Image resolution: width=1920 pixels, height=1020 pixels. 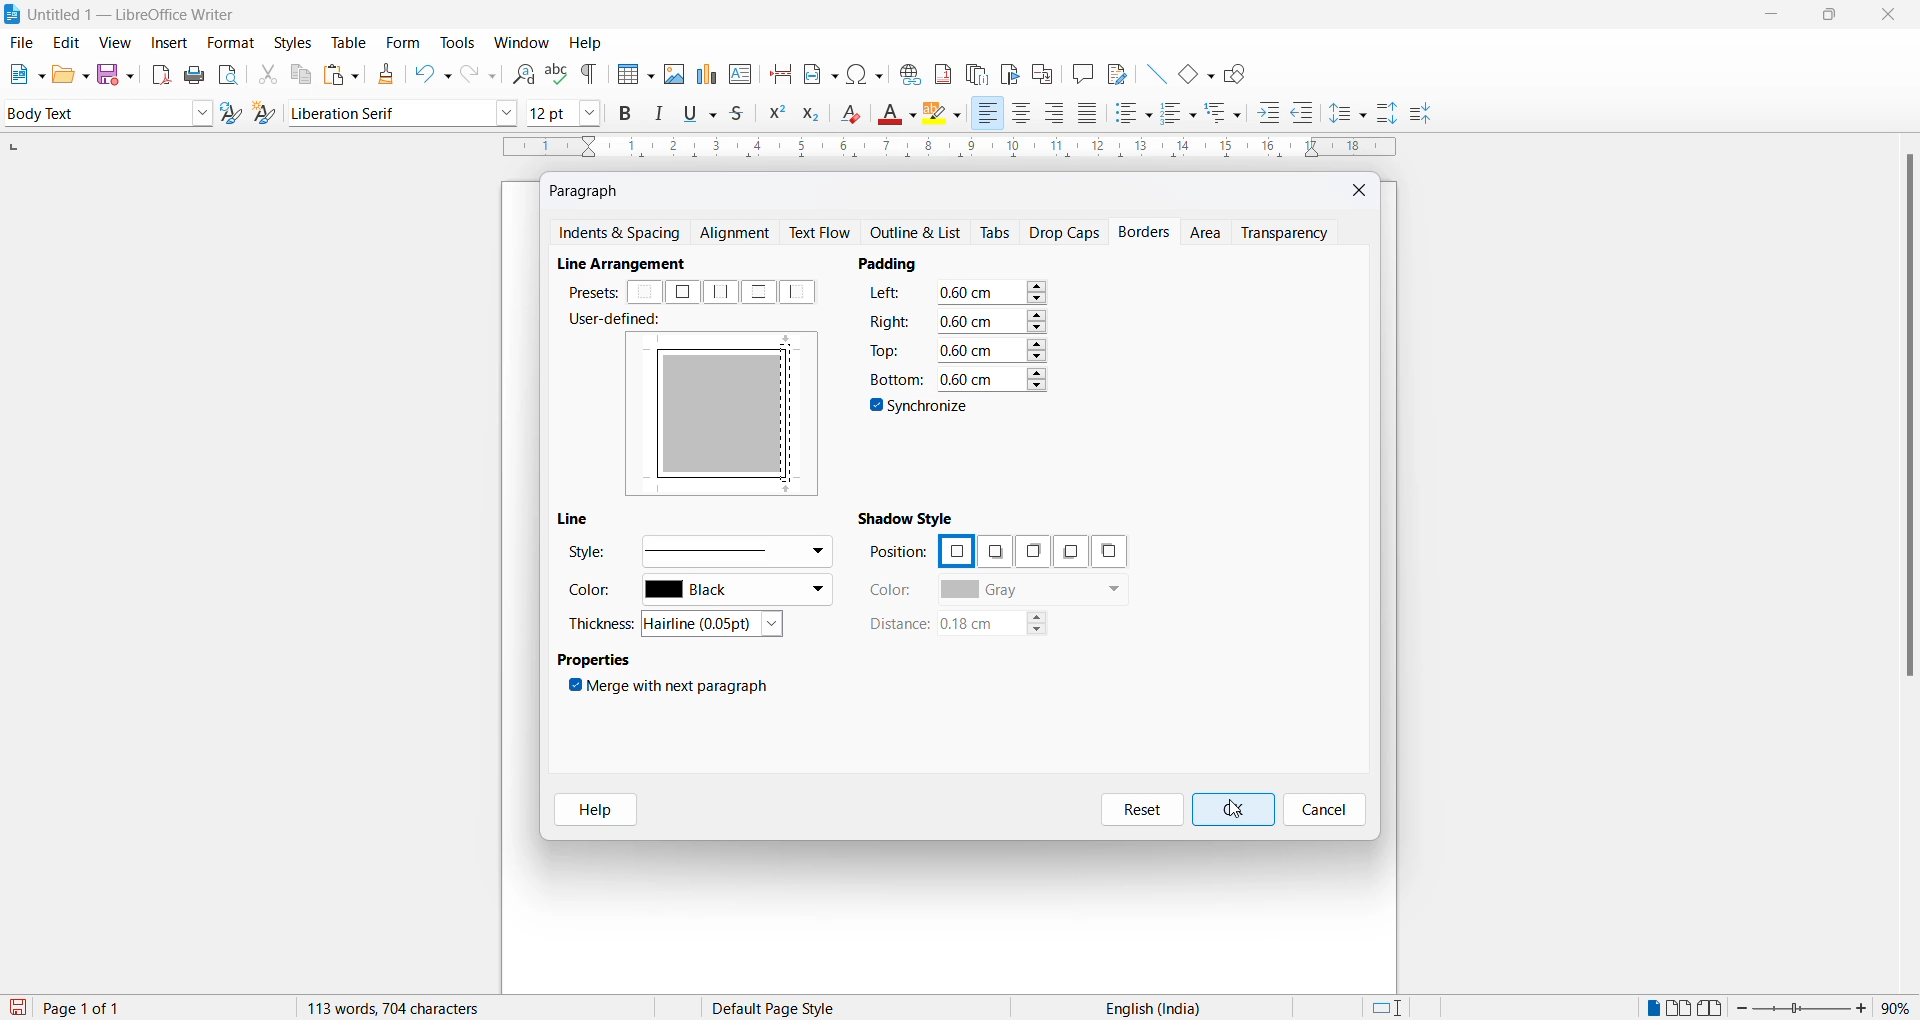 What do you see at coordinates (229, 74) in the screenshot?
I see `print preview` at bounding box center [229, 74].